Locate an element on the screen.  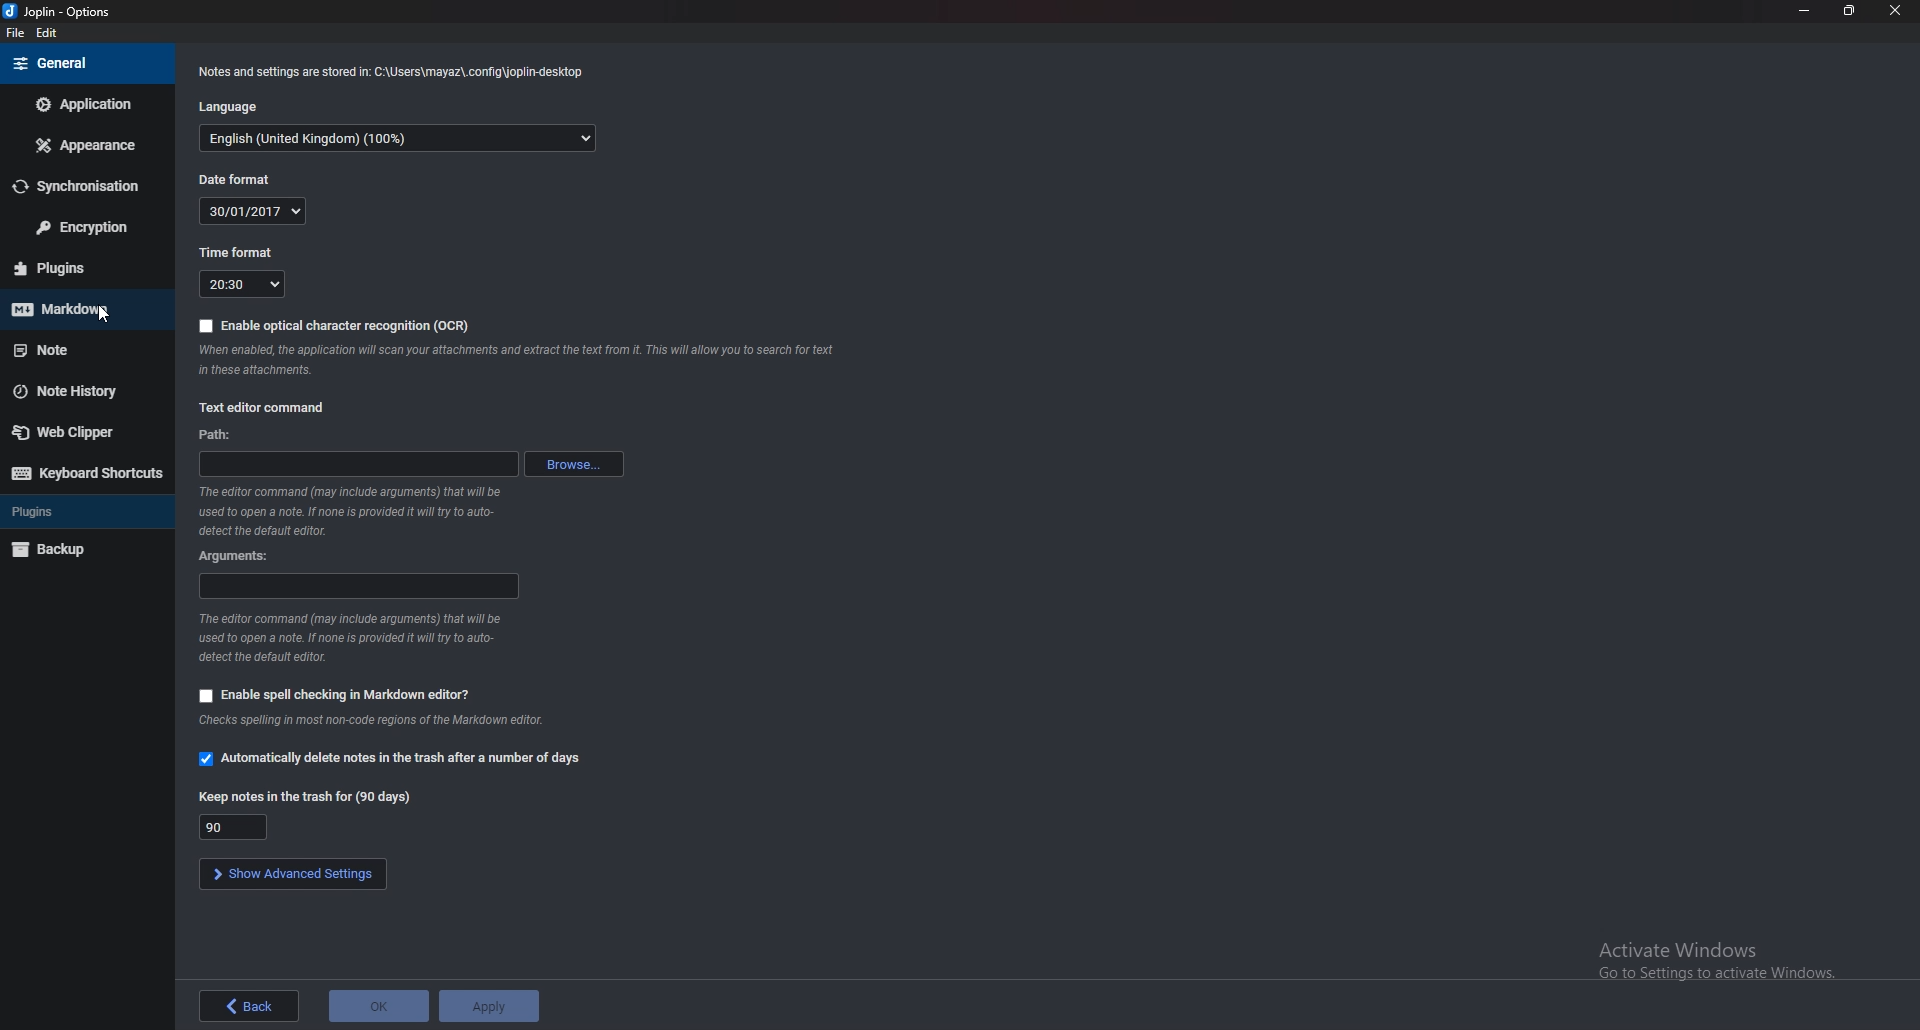
apply is located at coordinates (488, 1006).